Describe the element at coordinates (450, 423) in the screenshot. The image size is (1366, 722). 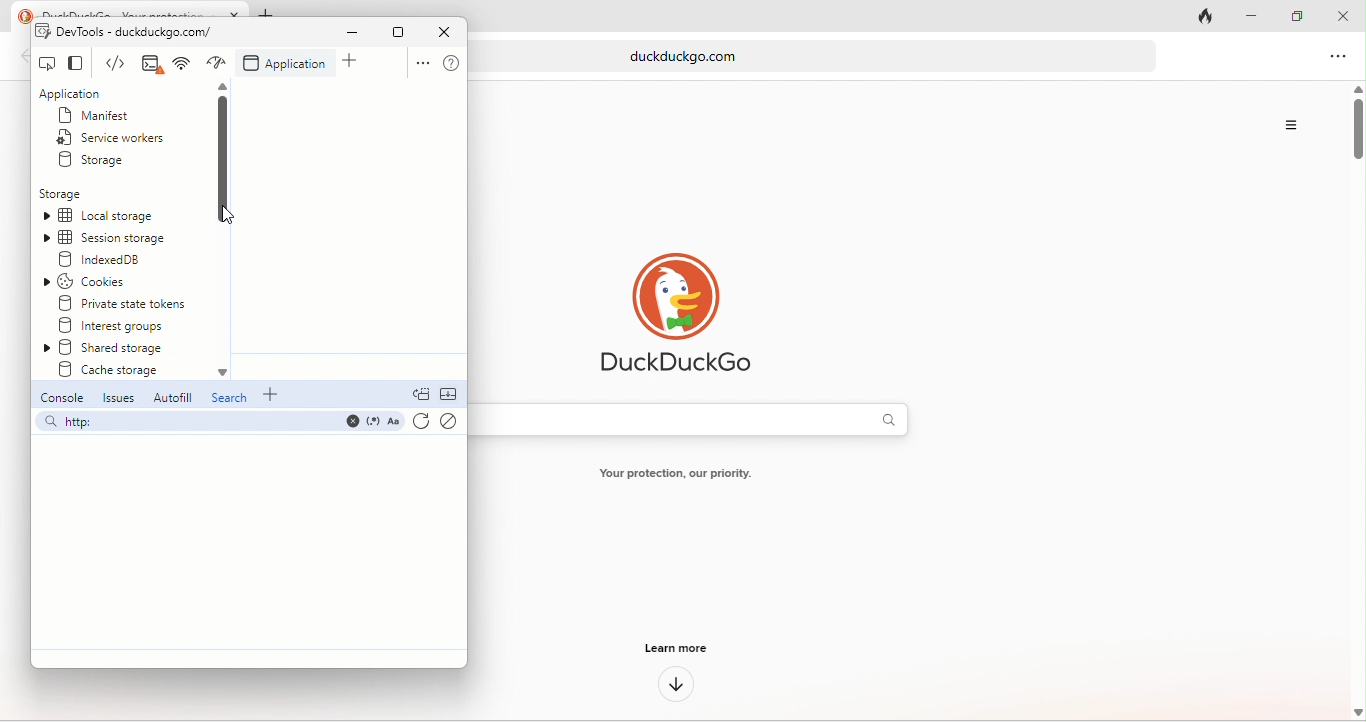
I see `clear` at that location.